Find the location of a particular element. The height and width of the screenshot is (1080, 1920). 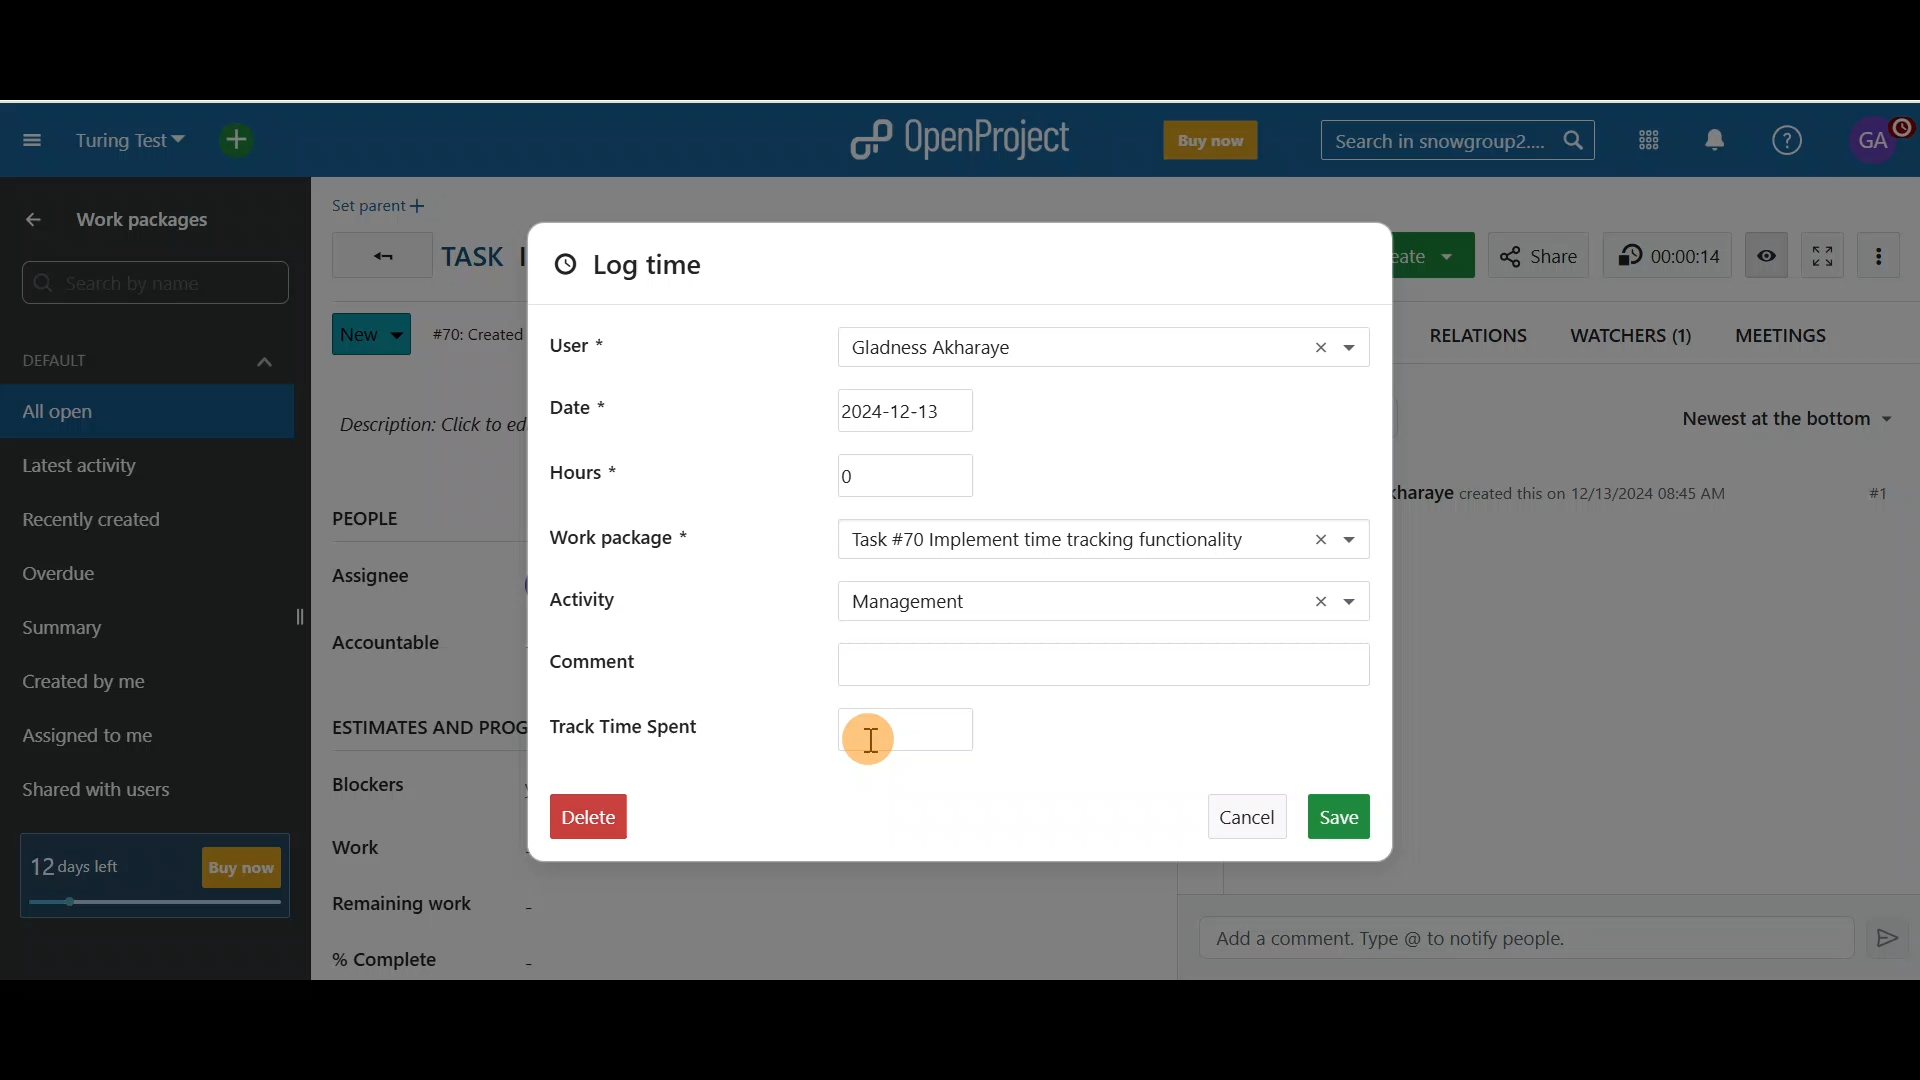

User is located at coordinates (578, 341).